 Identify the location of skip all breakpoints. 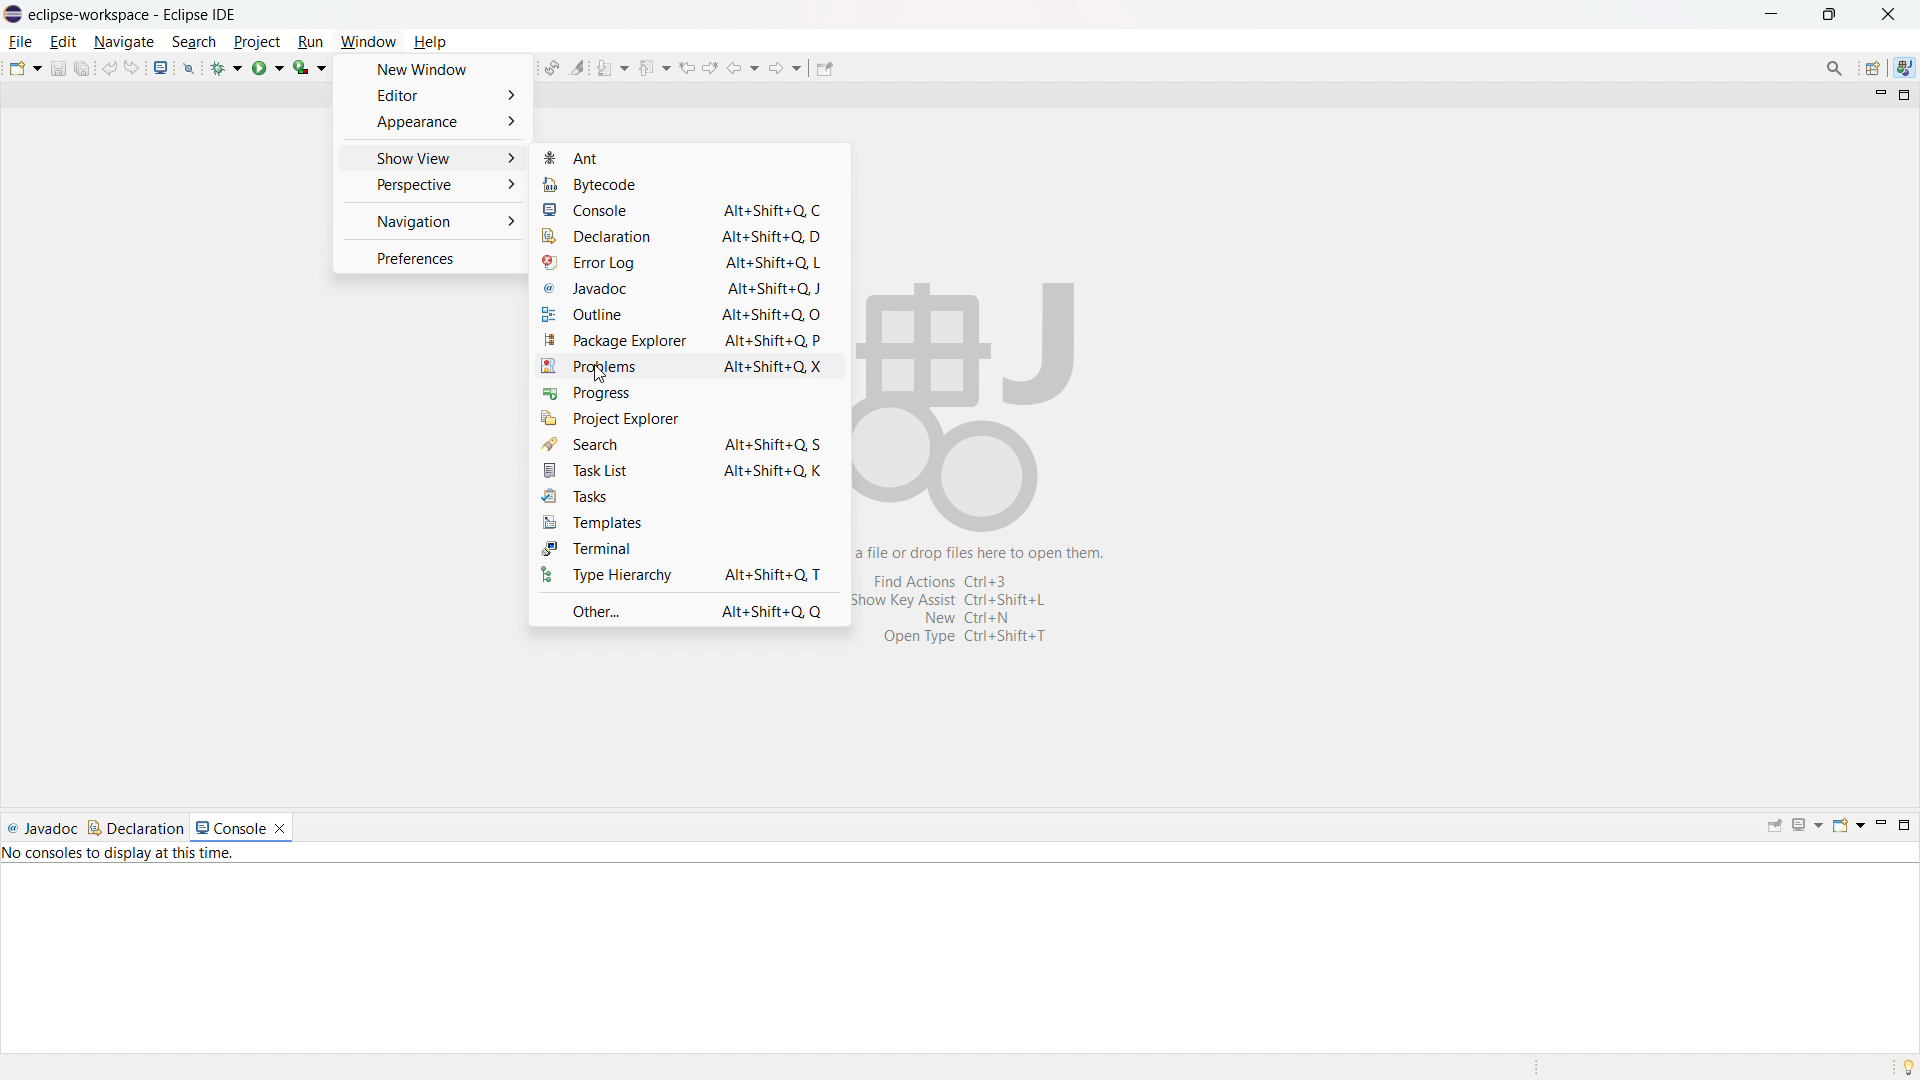
(189, 69).